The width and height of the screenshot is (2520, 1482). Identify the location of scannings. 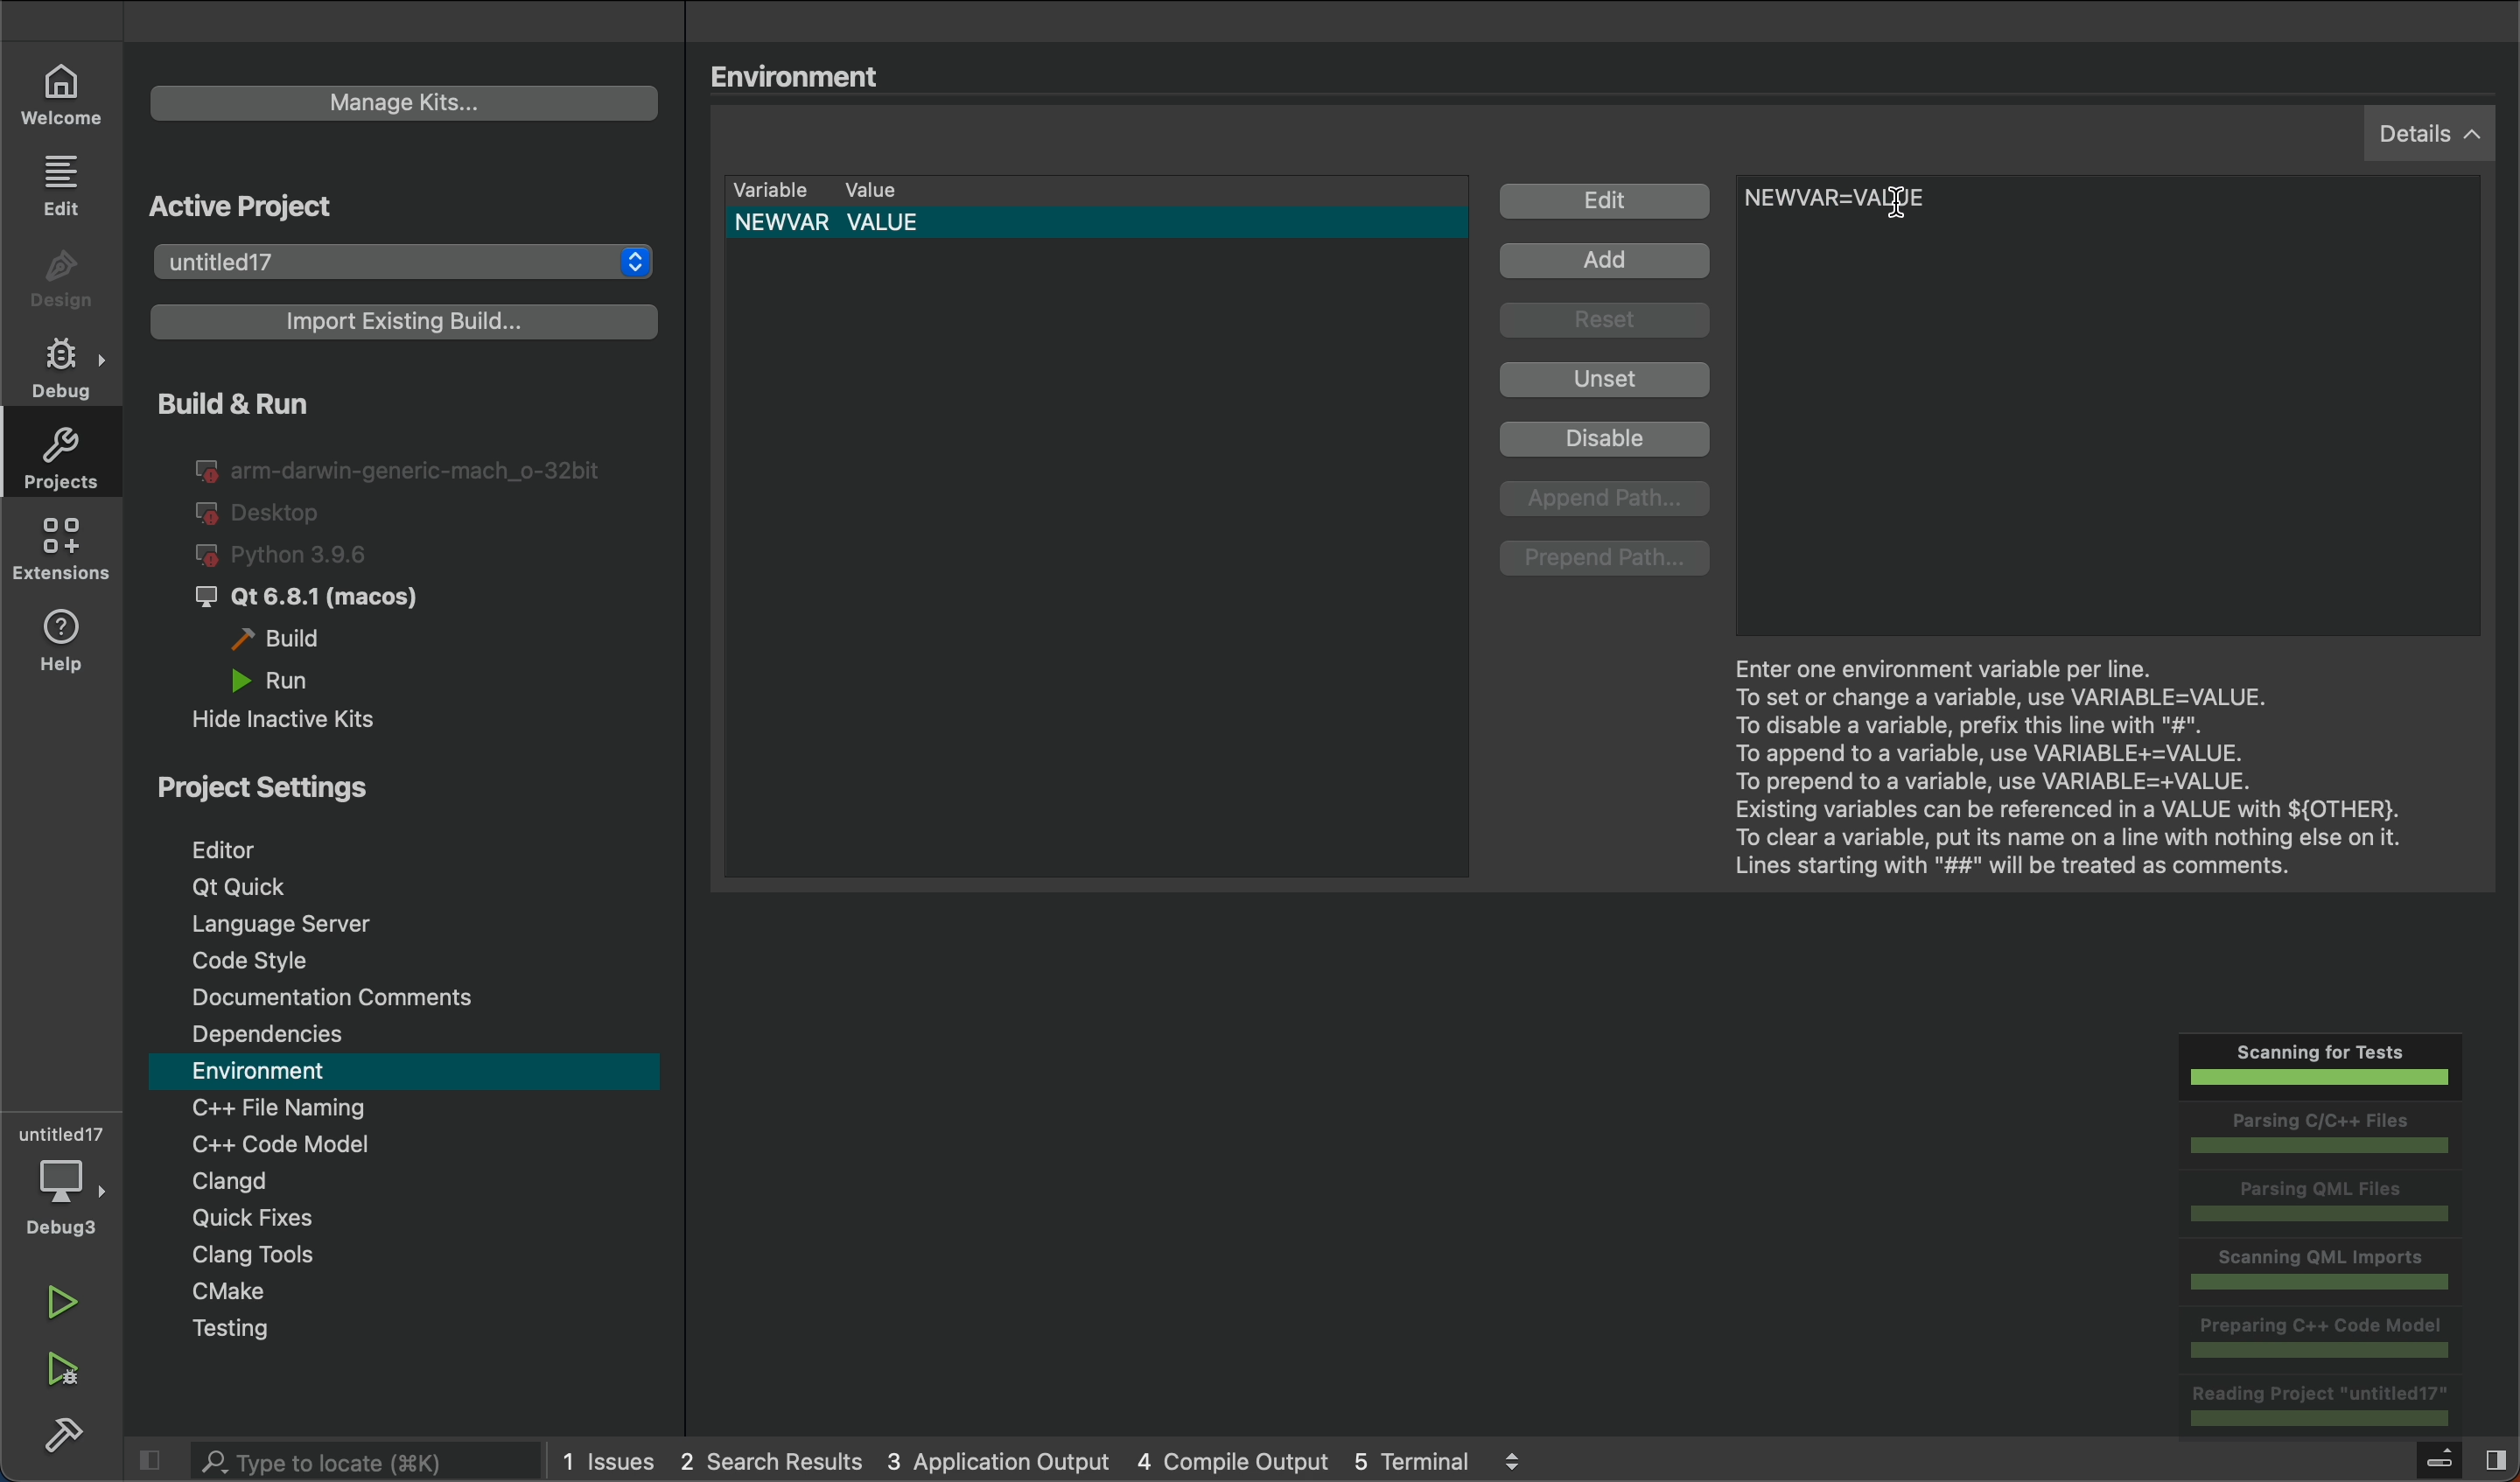
(2328, 1233).